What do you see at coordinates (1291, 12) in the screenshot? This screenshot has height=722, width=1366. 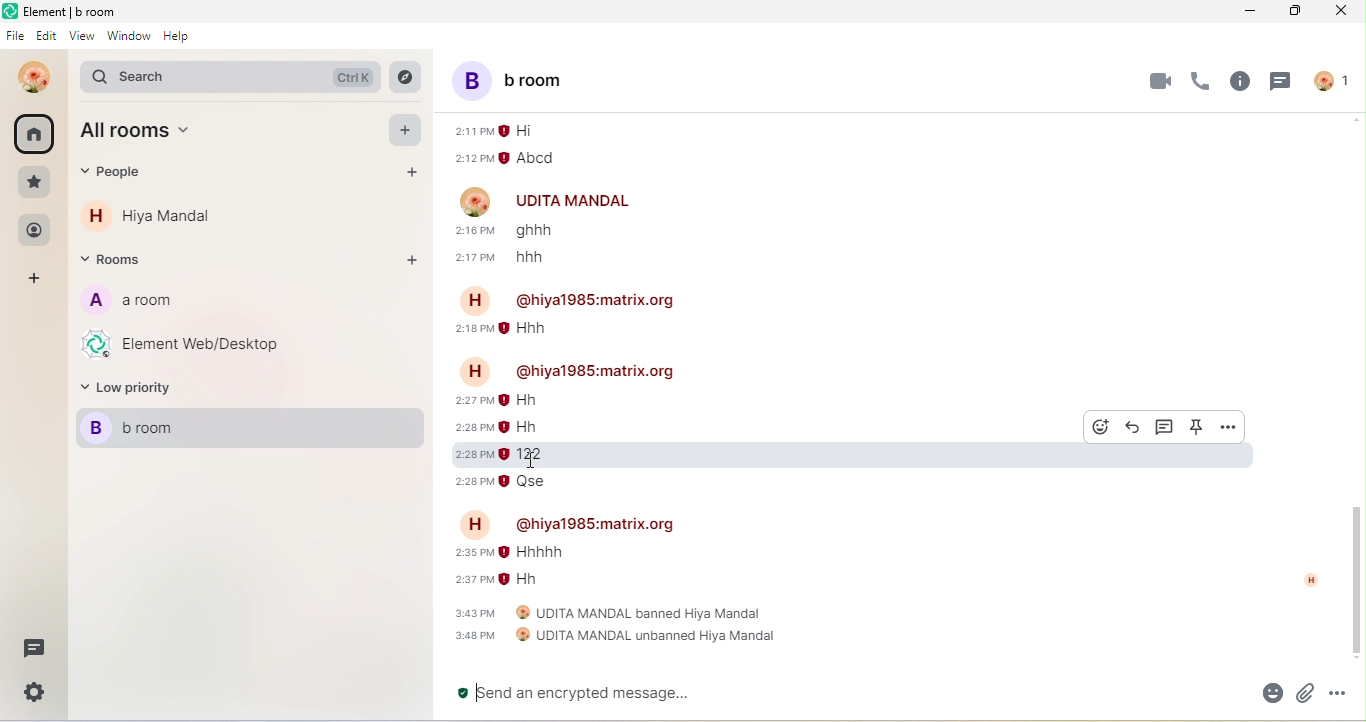 I see `maximize` at bounding box center [1291, 12].